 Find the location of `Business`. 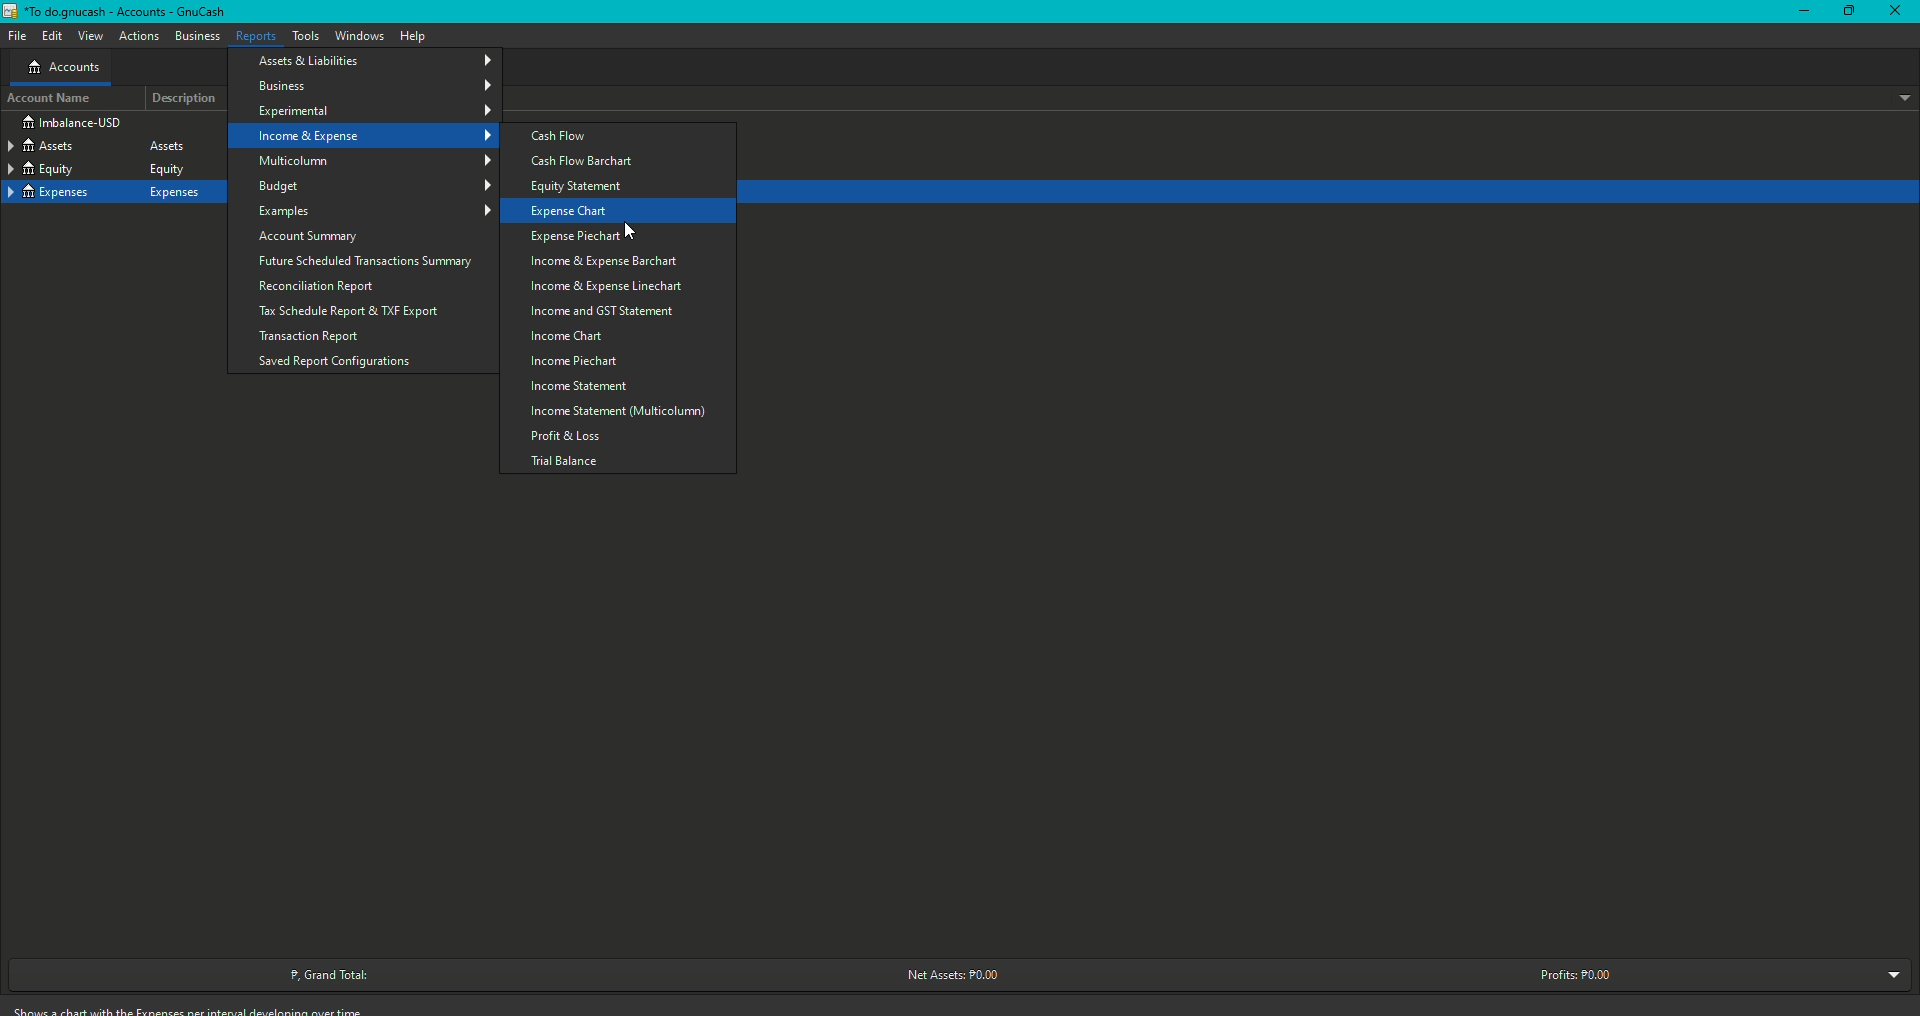

Business is located at coordinates (197, 36).